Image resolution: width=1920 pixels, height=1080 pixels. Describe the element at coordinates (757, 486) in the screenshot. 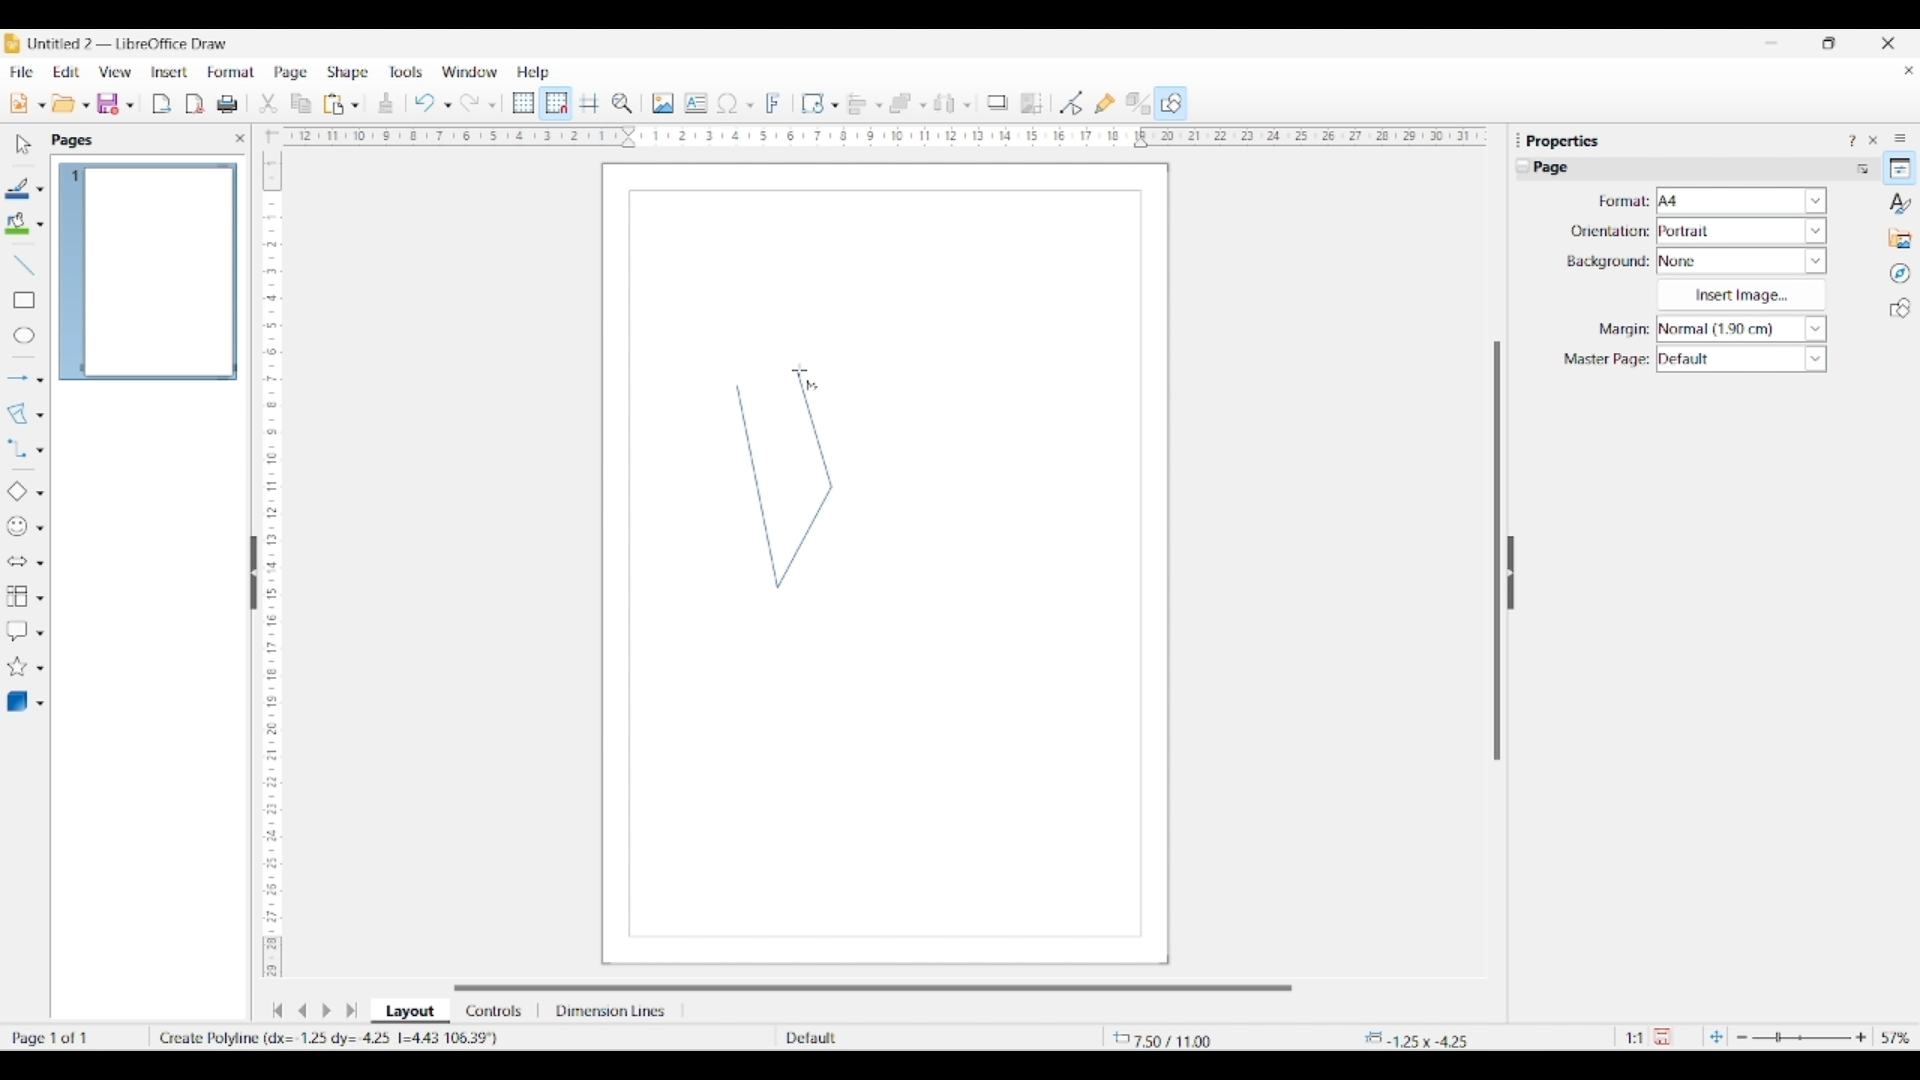

I see `Line 1` at that location.